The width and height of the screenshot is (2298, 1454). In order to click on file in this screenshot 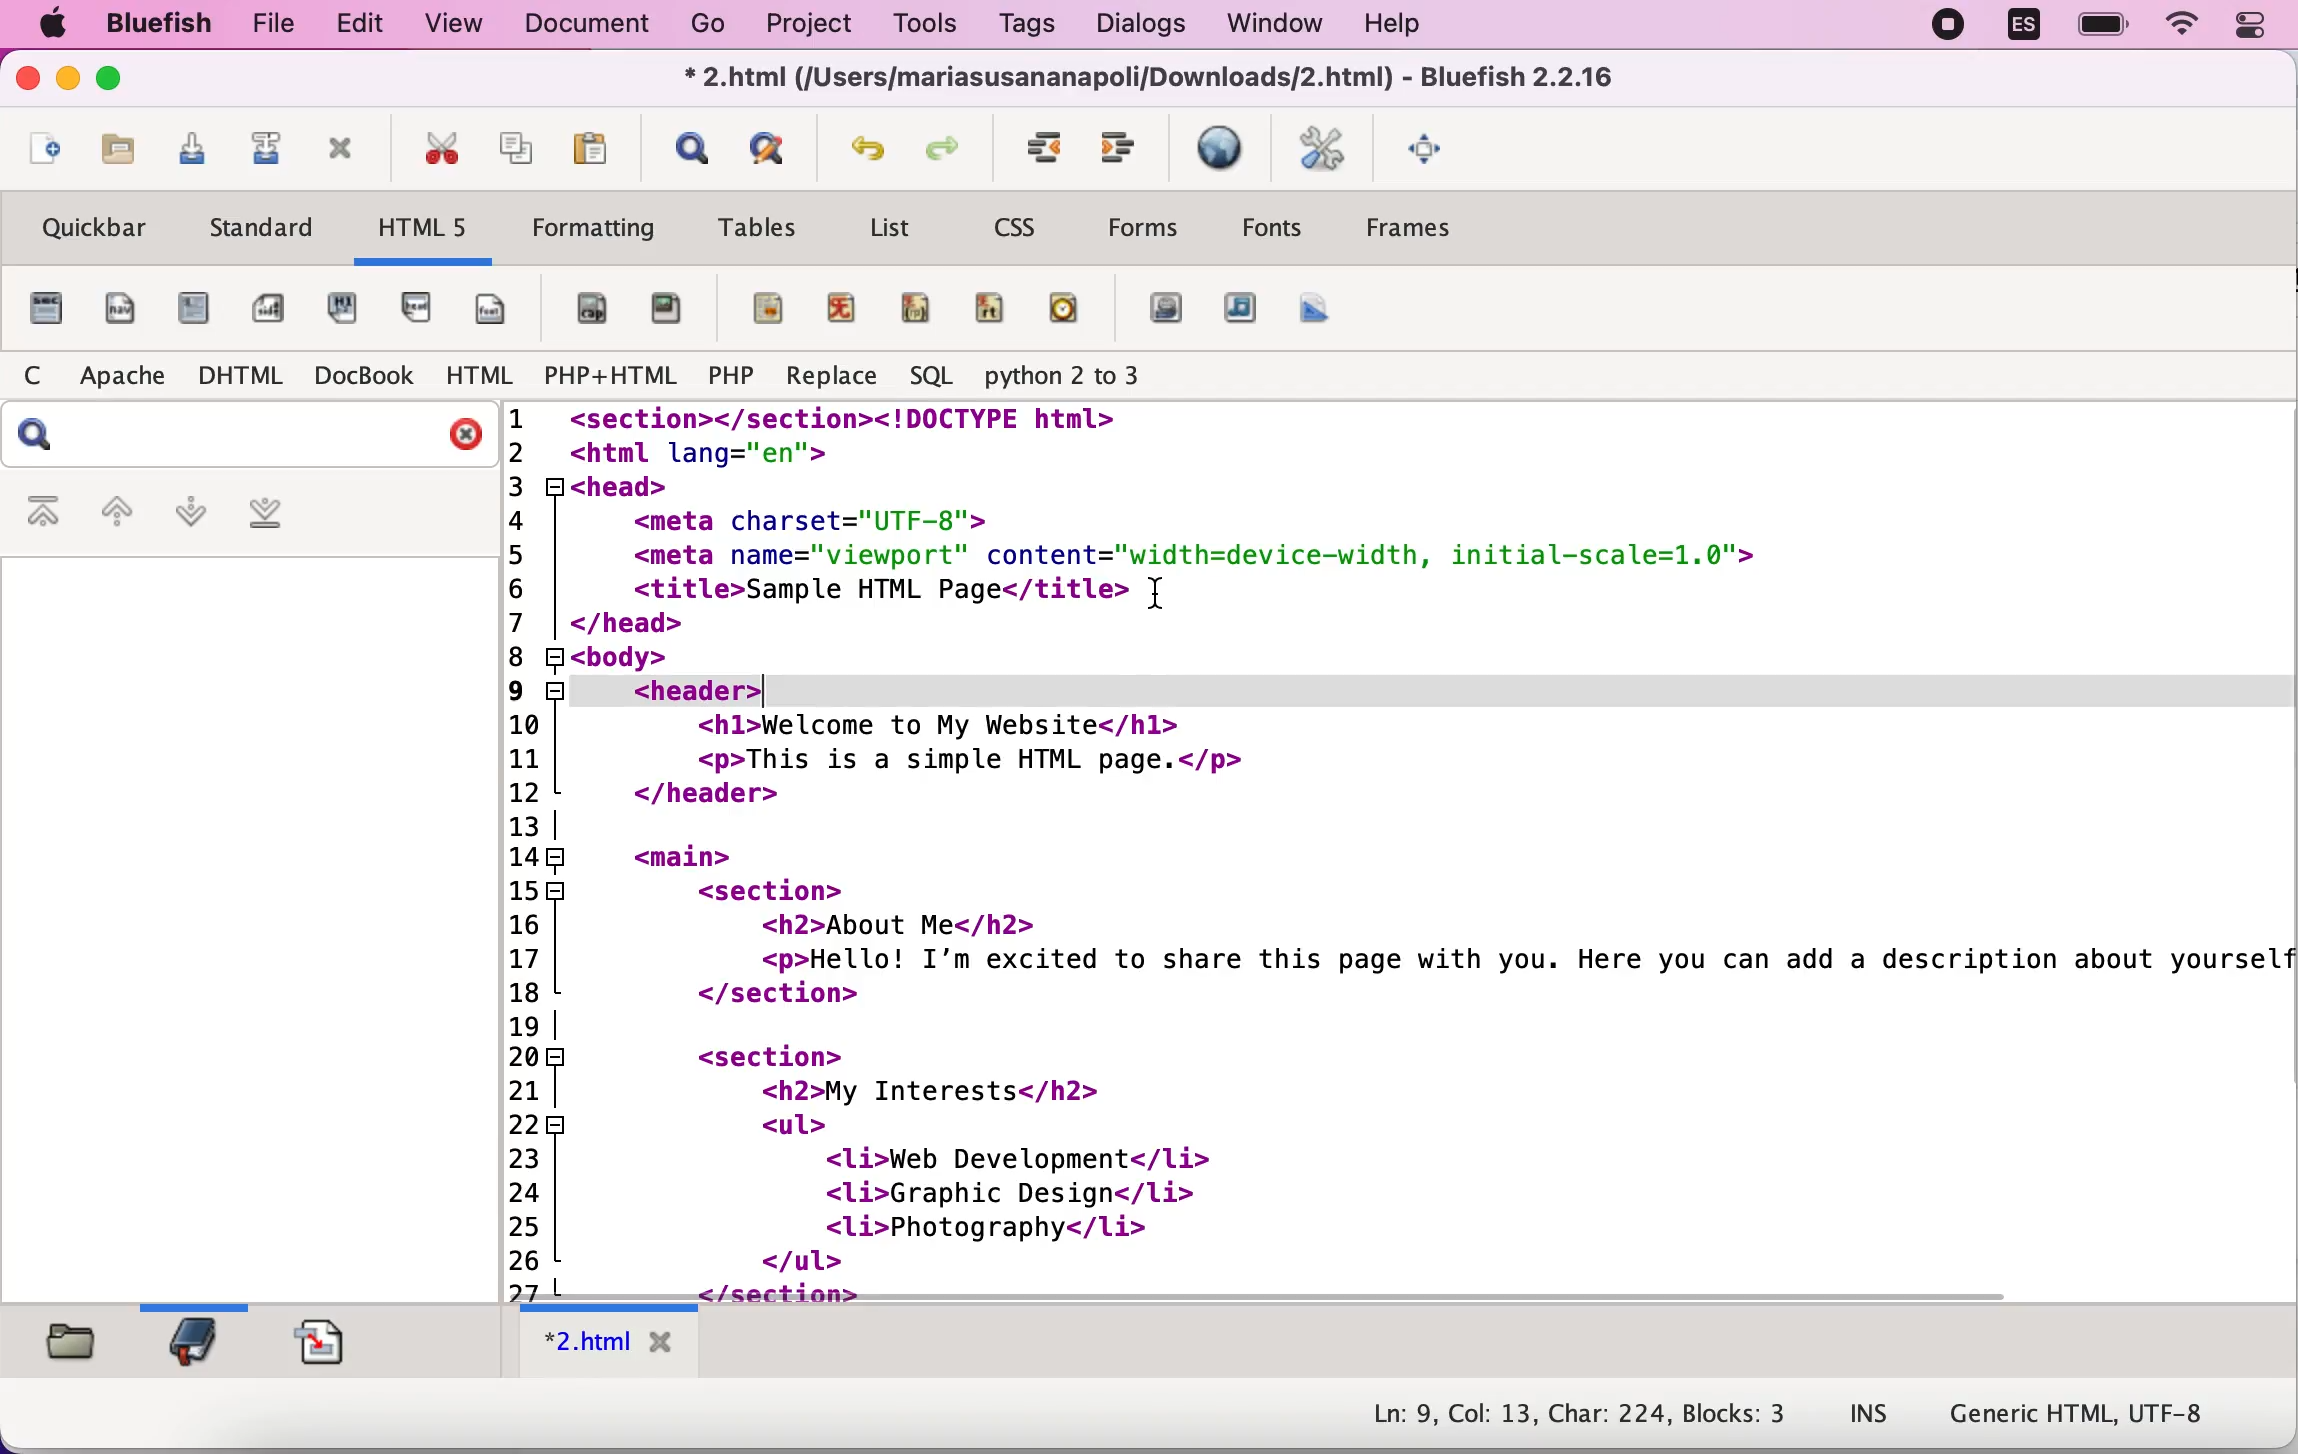, I will do `click(45, 309)`.